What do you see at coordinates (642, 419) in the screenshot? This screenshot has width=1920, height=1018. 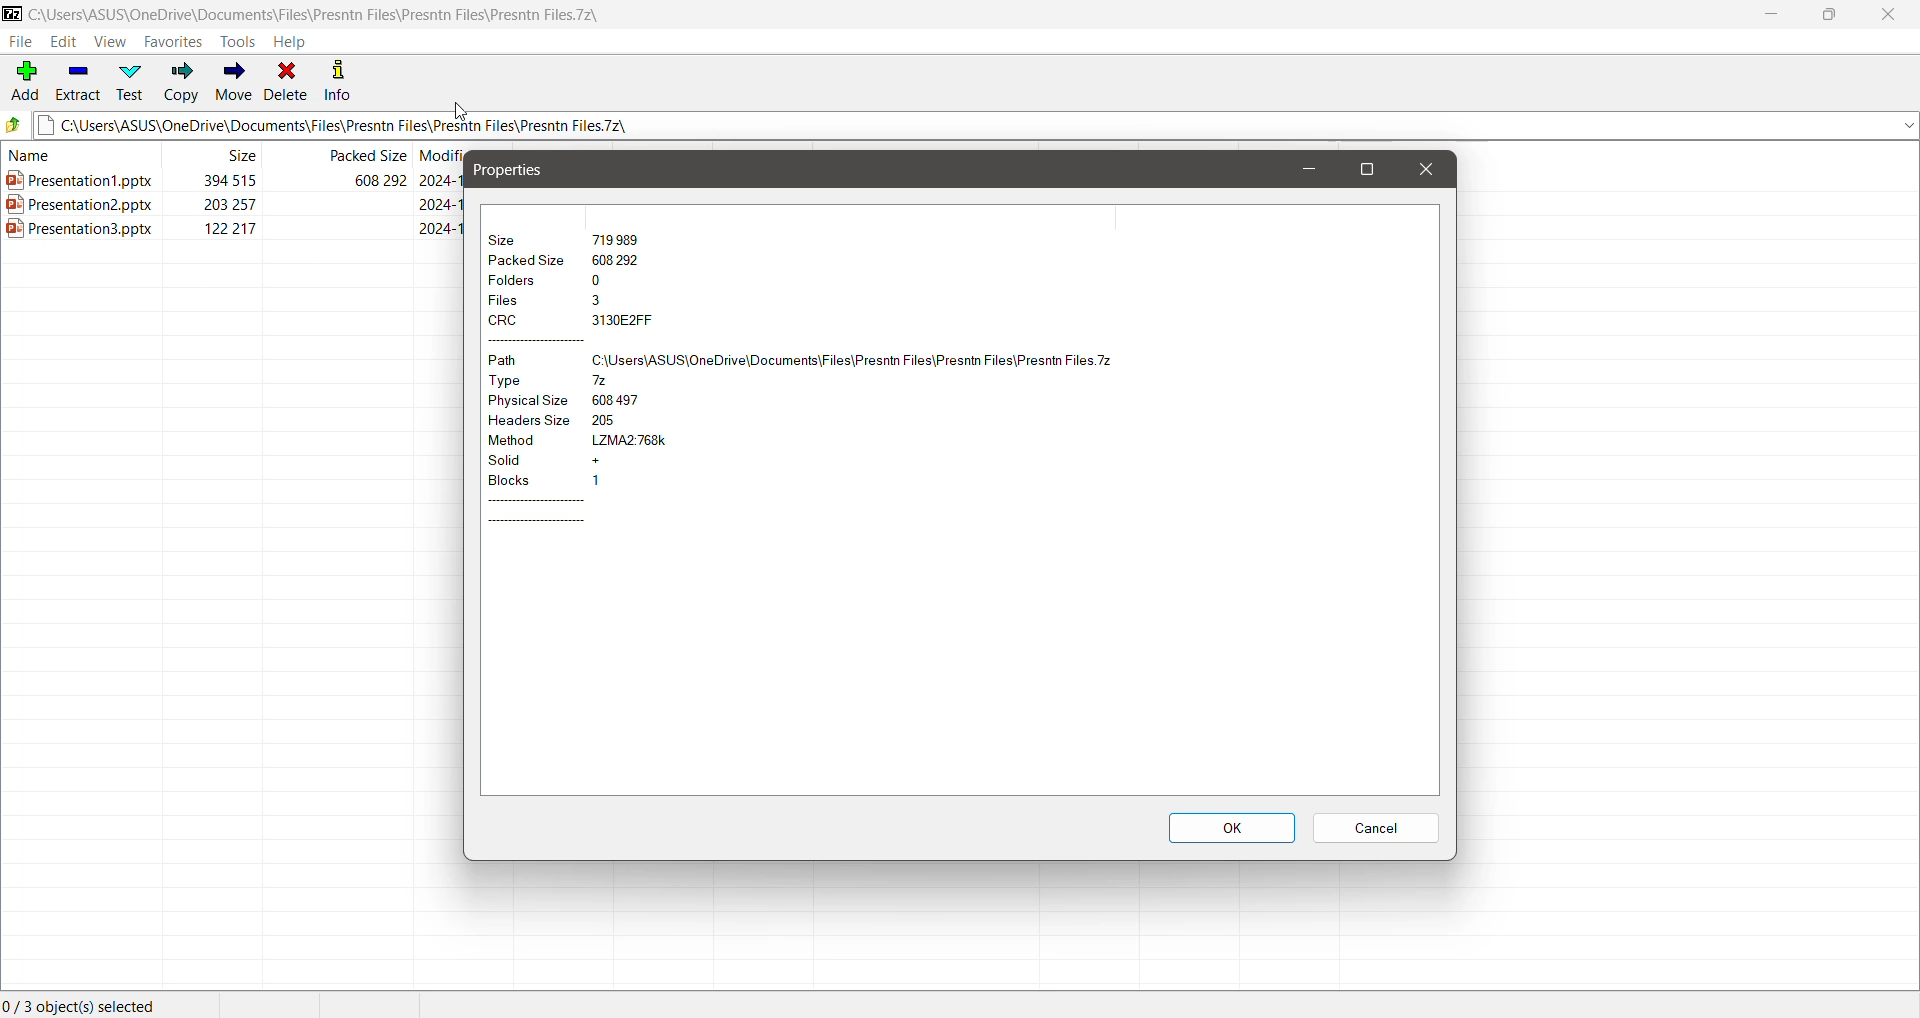 I see `205` at bounding box center [642, 419].